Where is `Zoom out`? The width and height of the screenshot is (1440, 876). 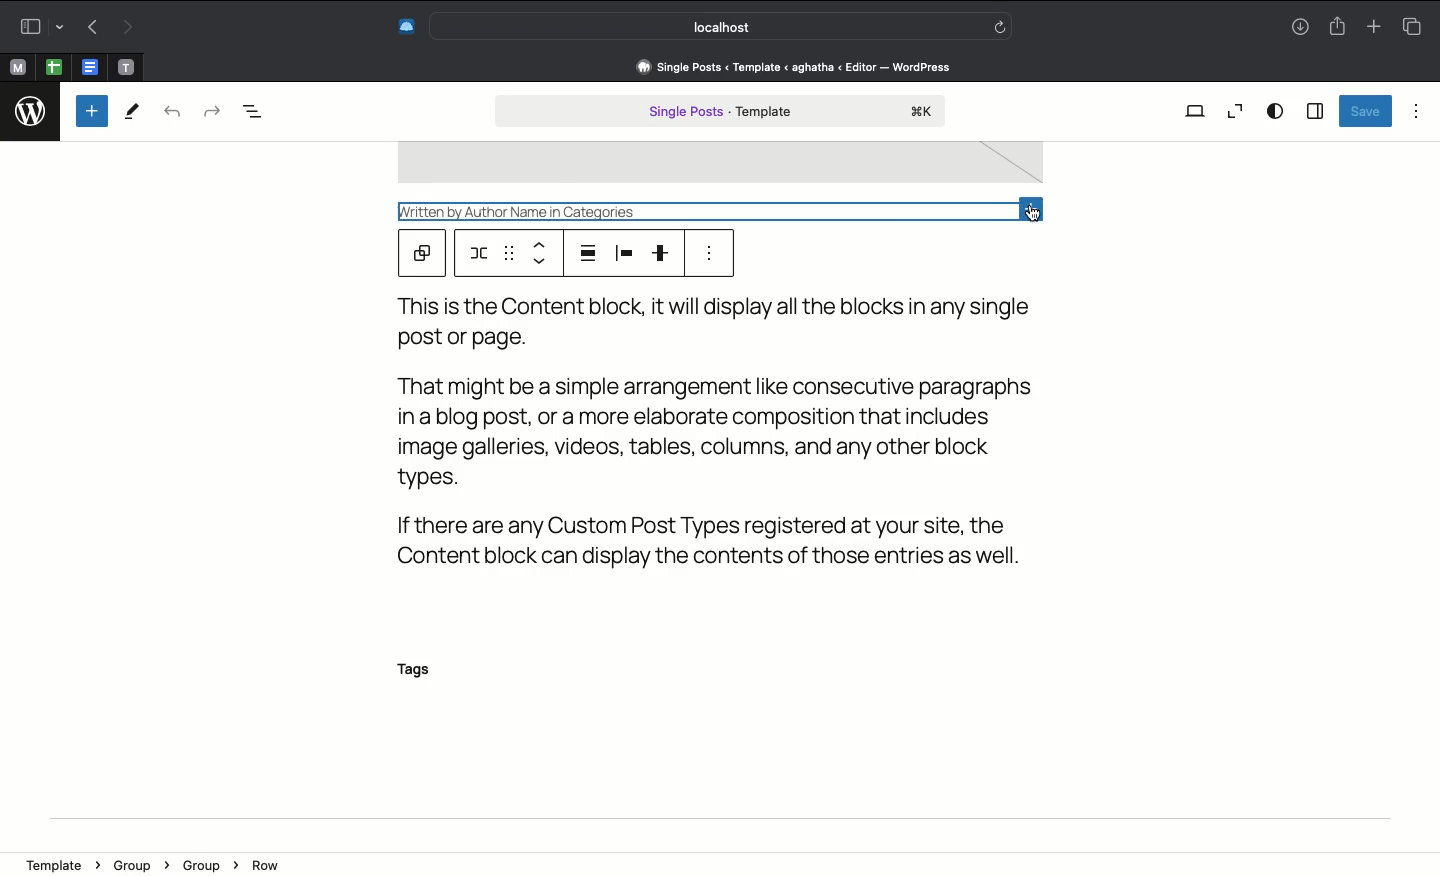
Zoom out is located at coordinates (1235, 111).